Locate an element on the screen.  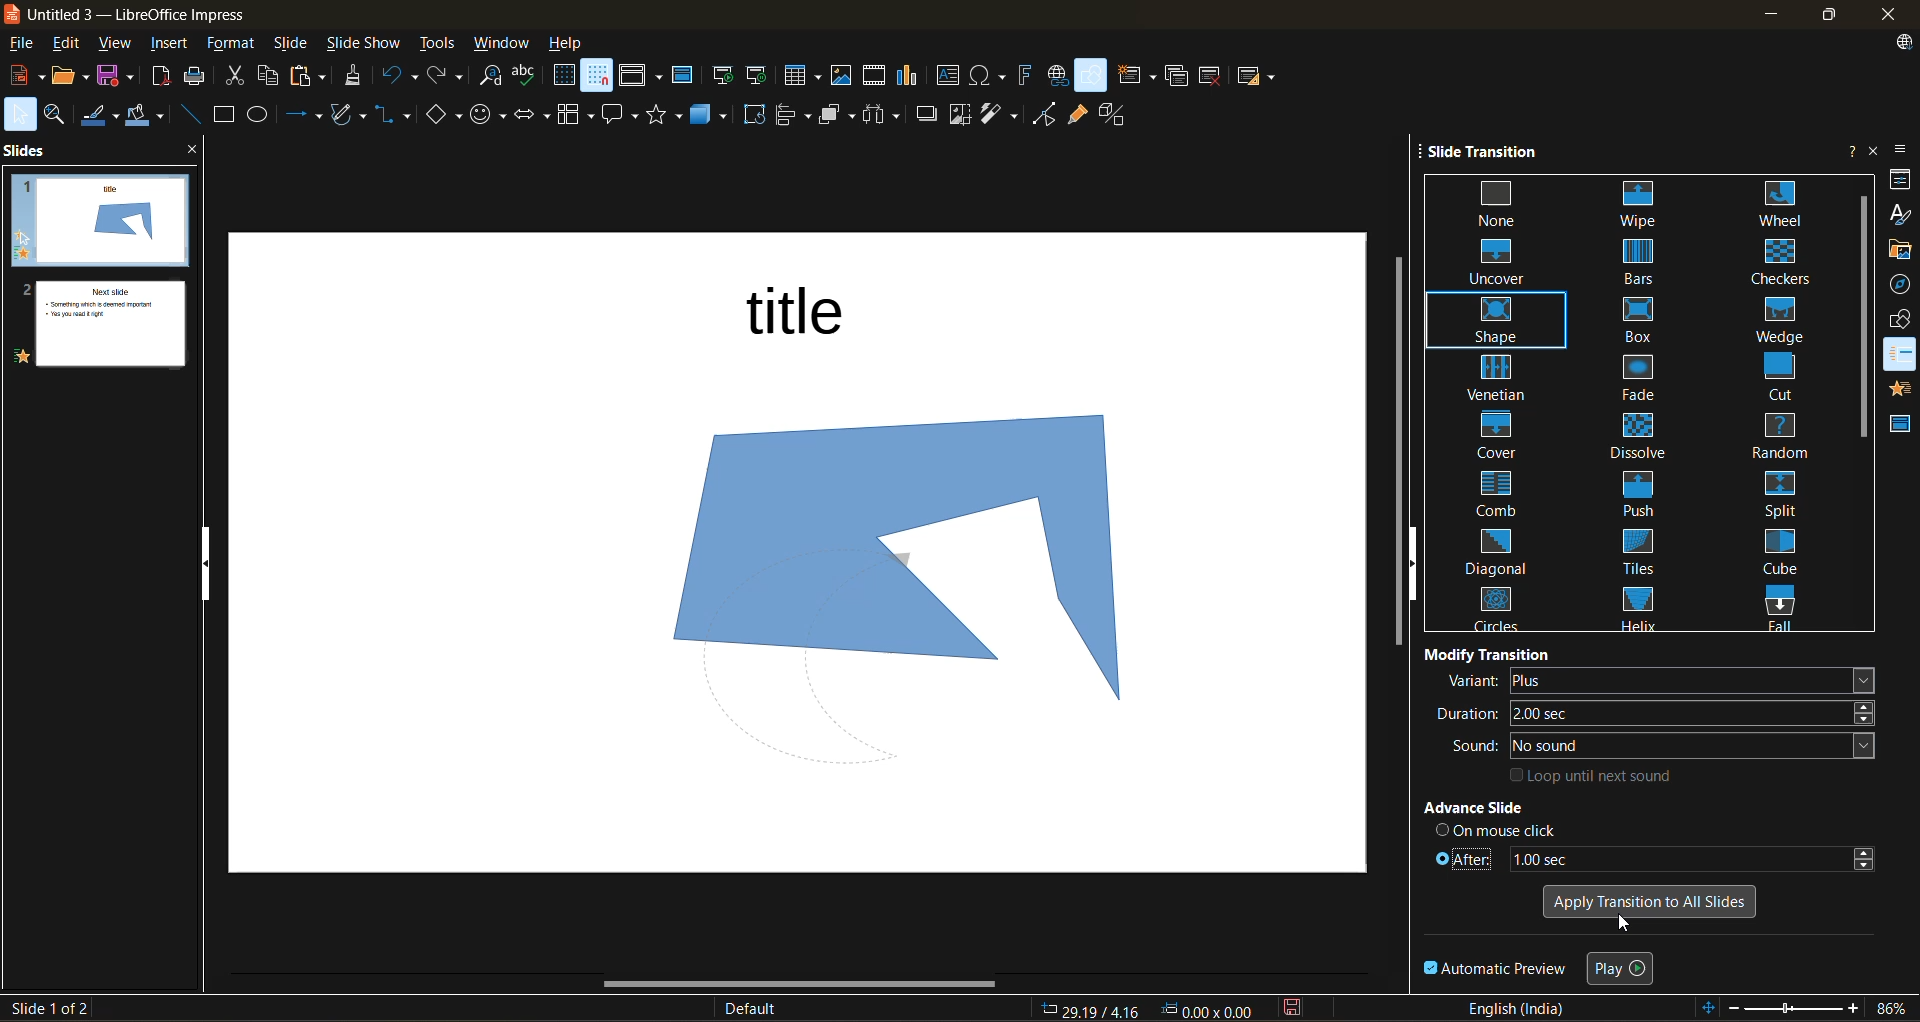
slide is located at coordinates (293, 43).